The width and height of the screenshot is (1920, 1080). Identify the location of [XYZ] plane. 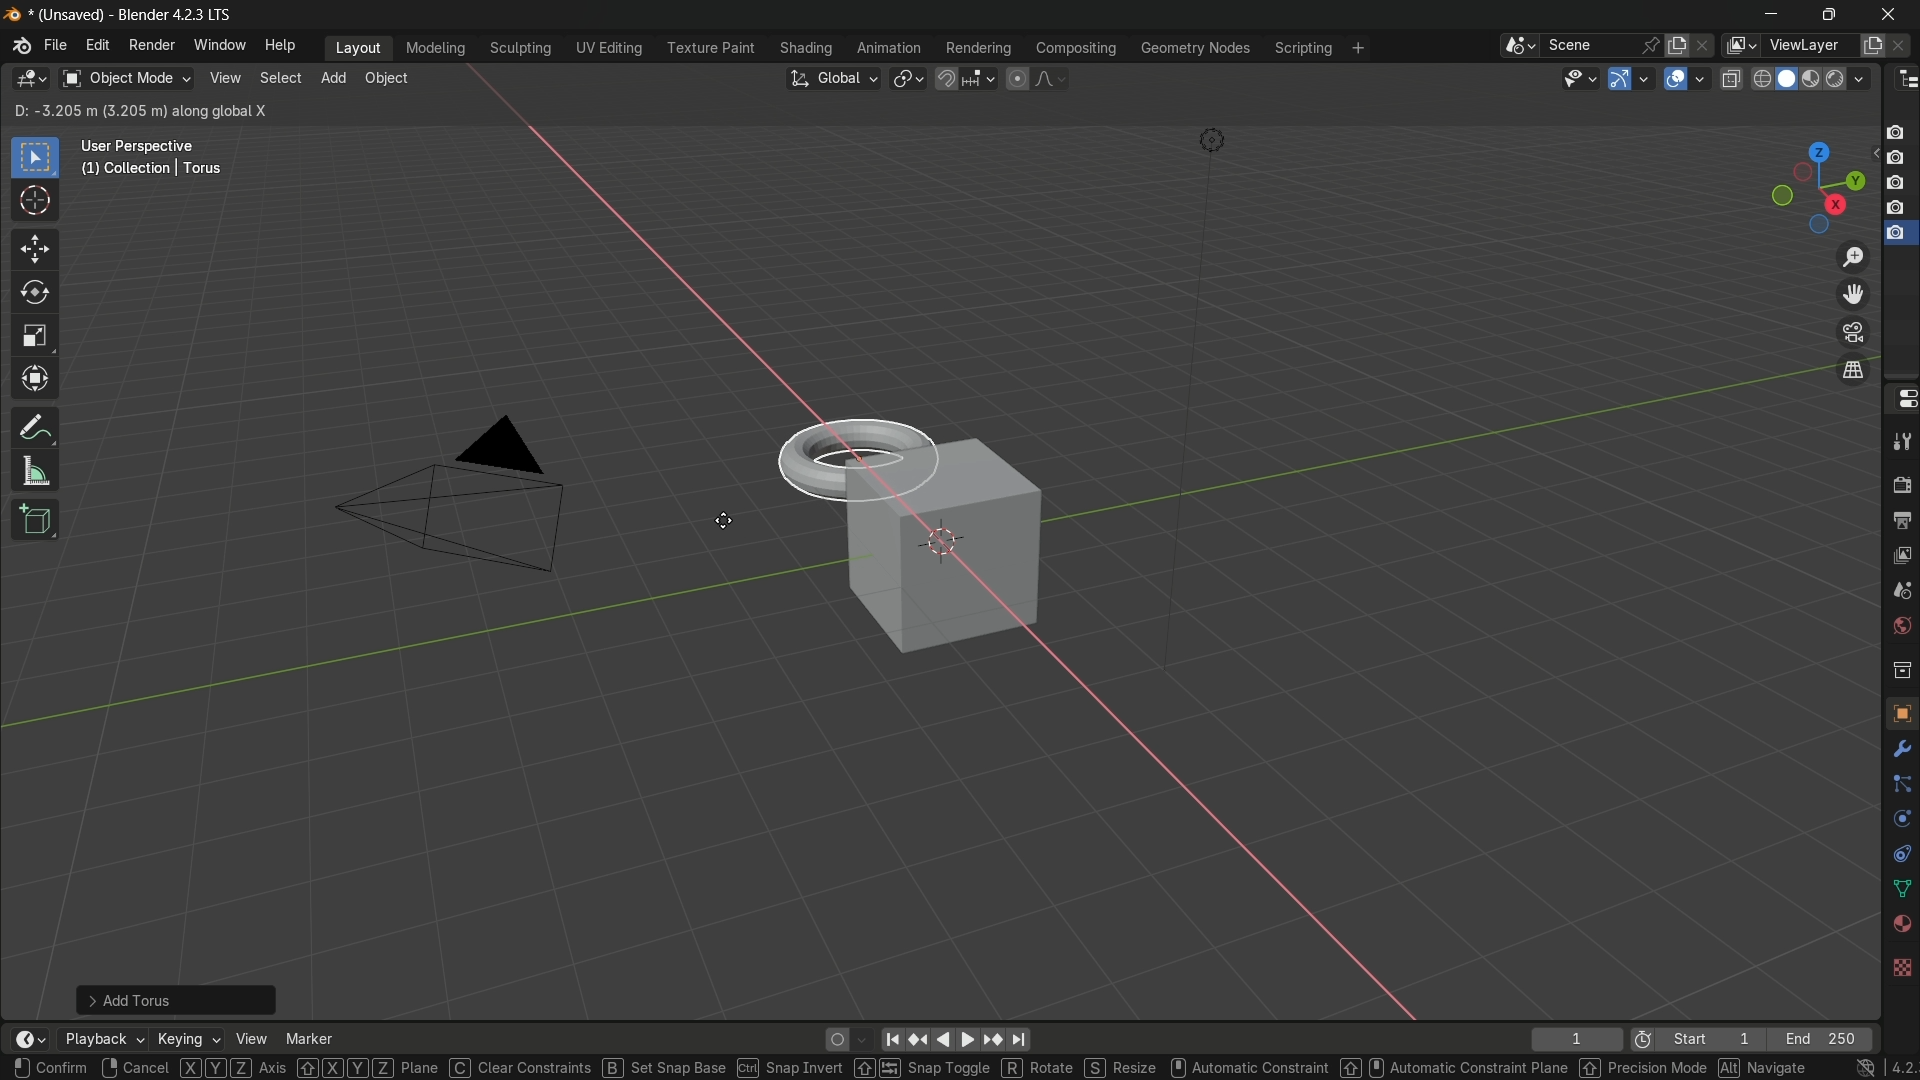
(370, 1068).